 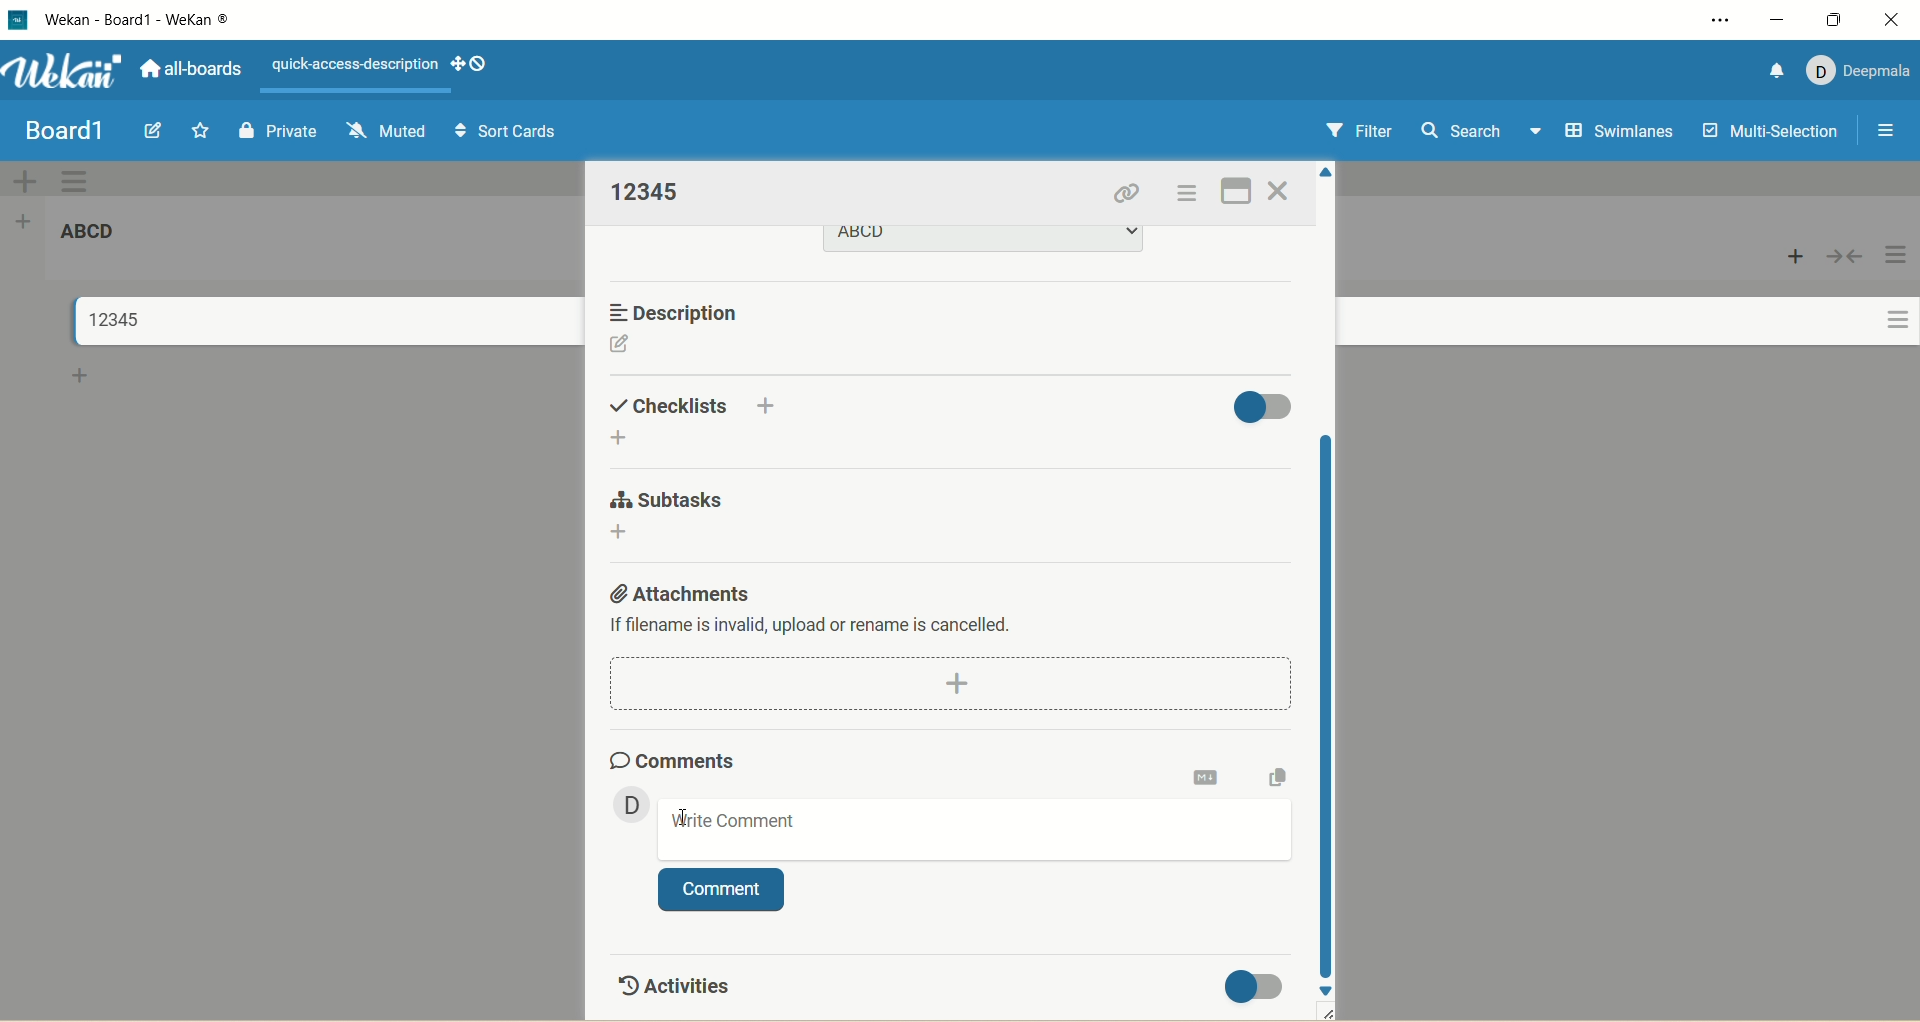 What do you see at coordinates (1183, 197) in the screenshot?
I see `actions` at bounding box center [1183, 197].